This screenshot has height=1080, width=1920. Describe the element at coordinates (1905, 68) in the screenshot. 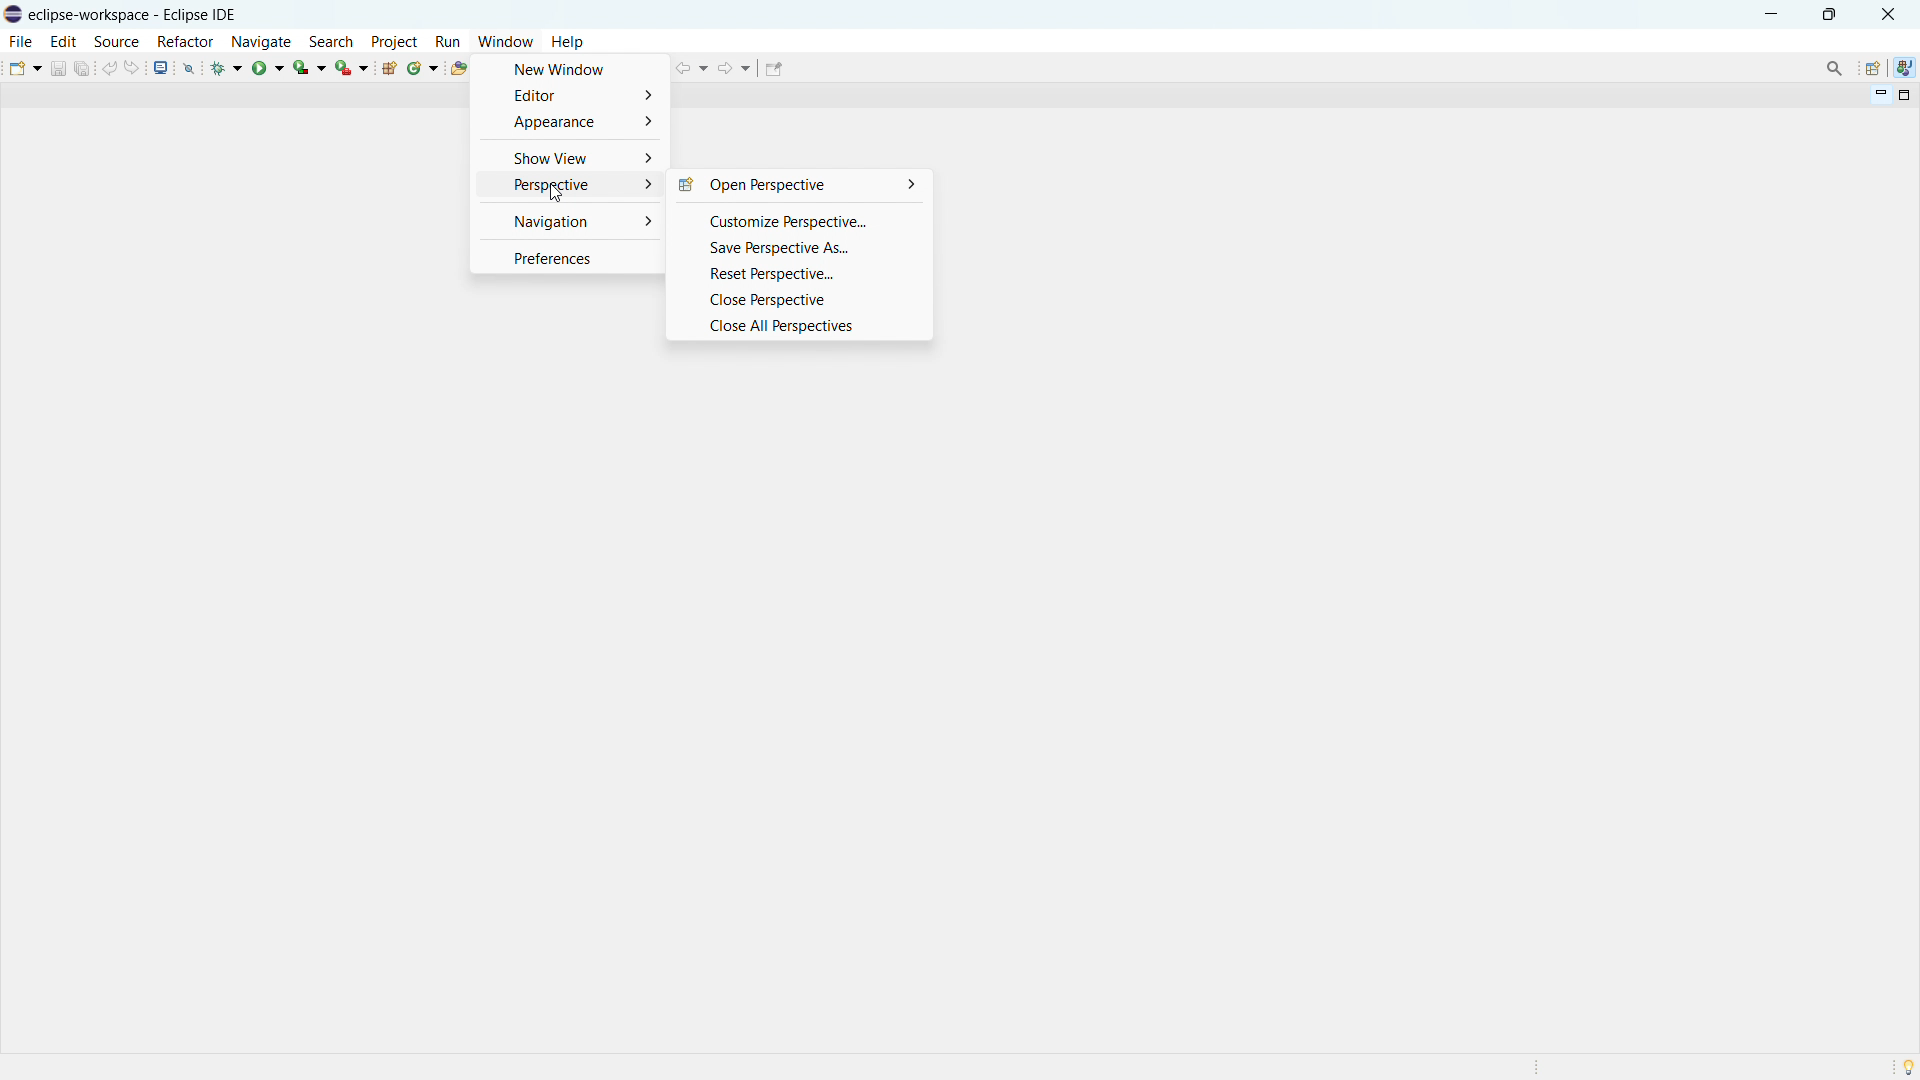

I see `java` at that location.